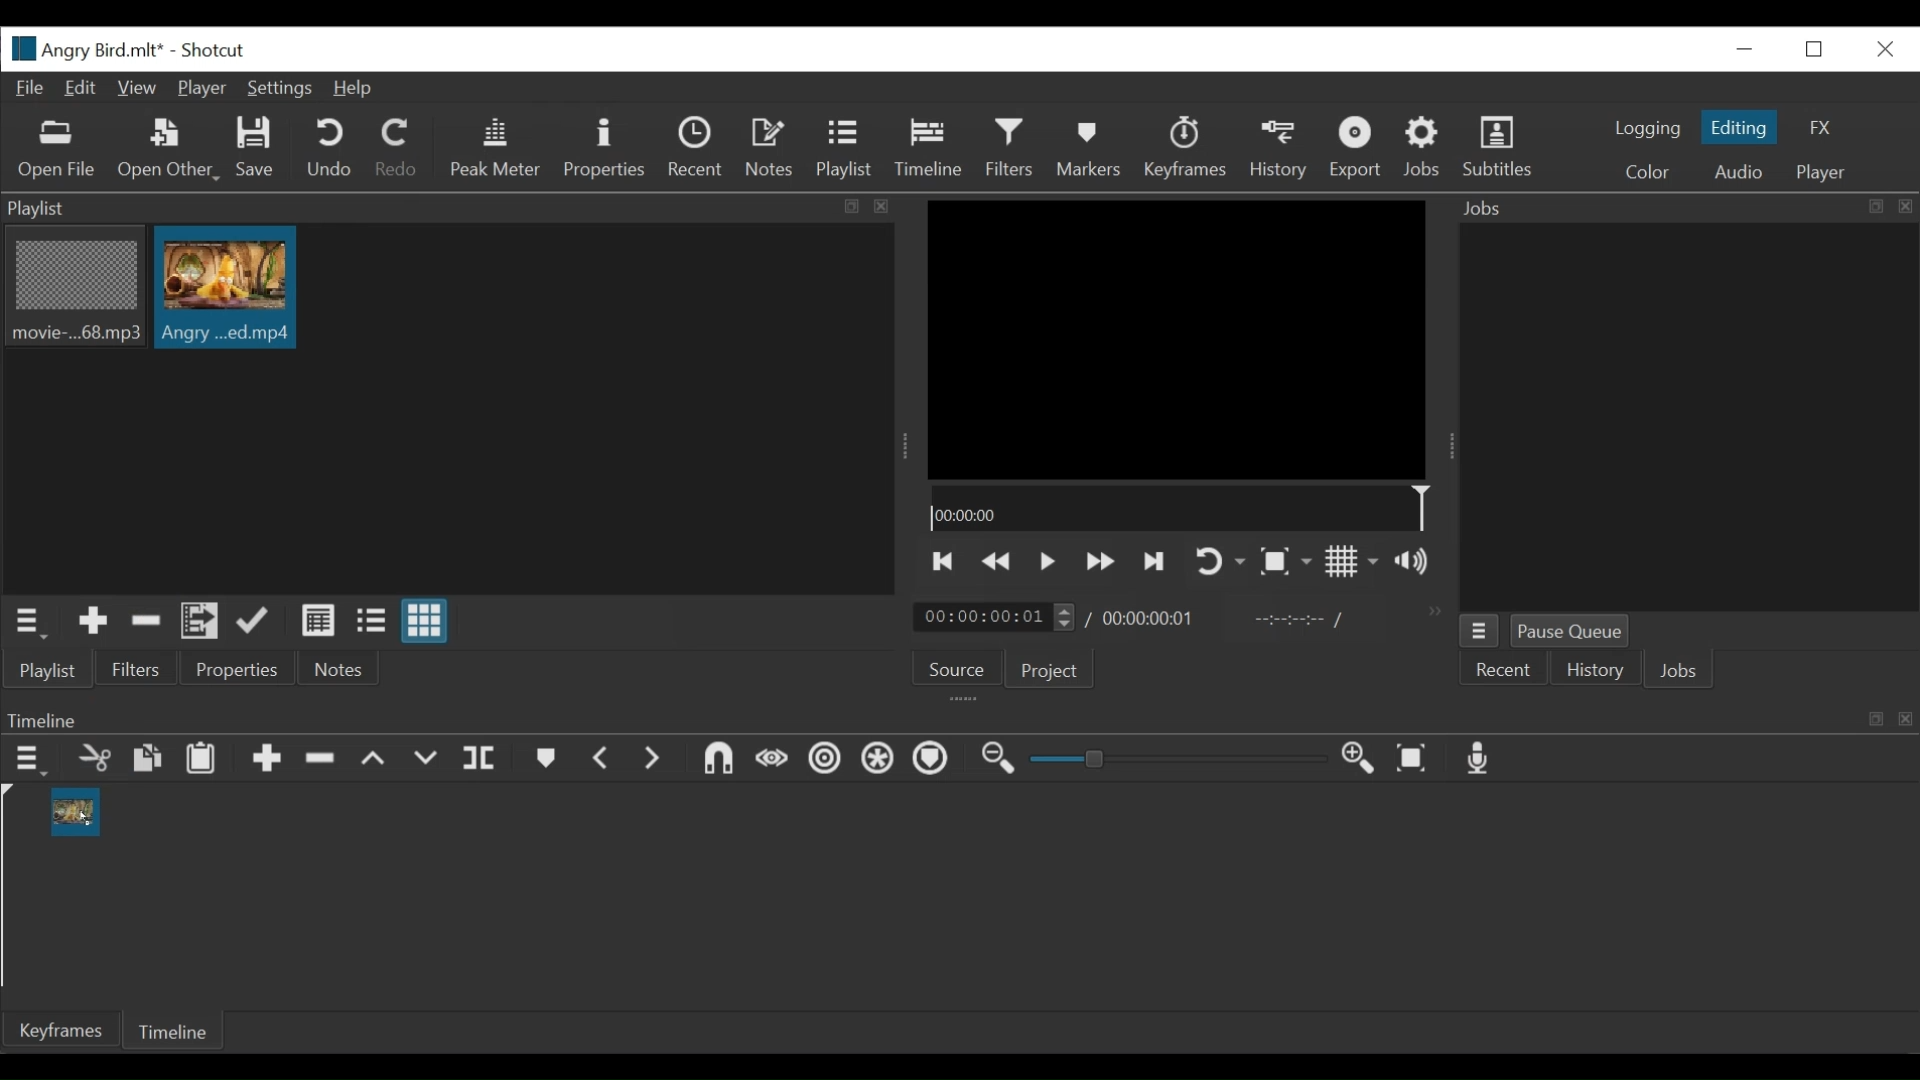 The height and width of the screenshot is (1080, 1920). Describe the element at coordinates (374, 624) in the screenshot. I see `View as file` at that location.